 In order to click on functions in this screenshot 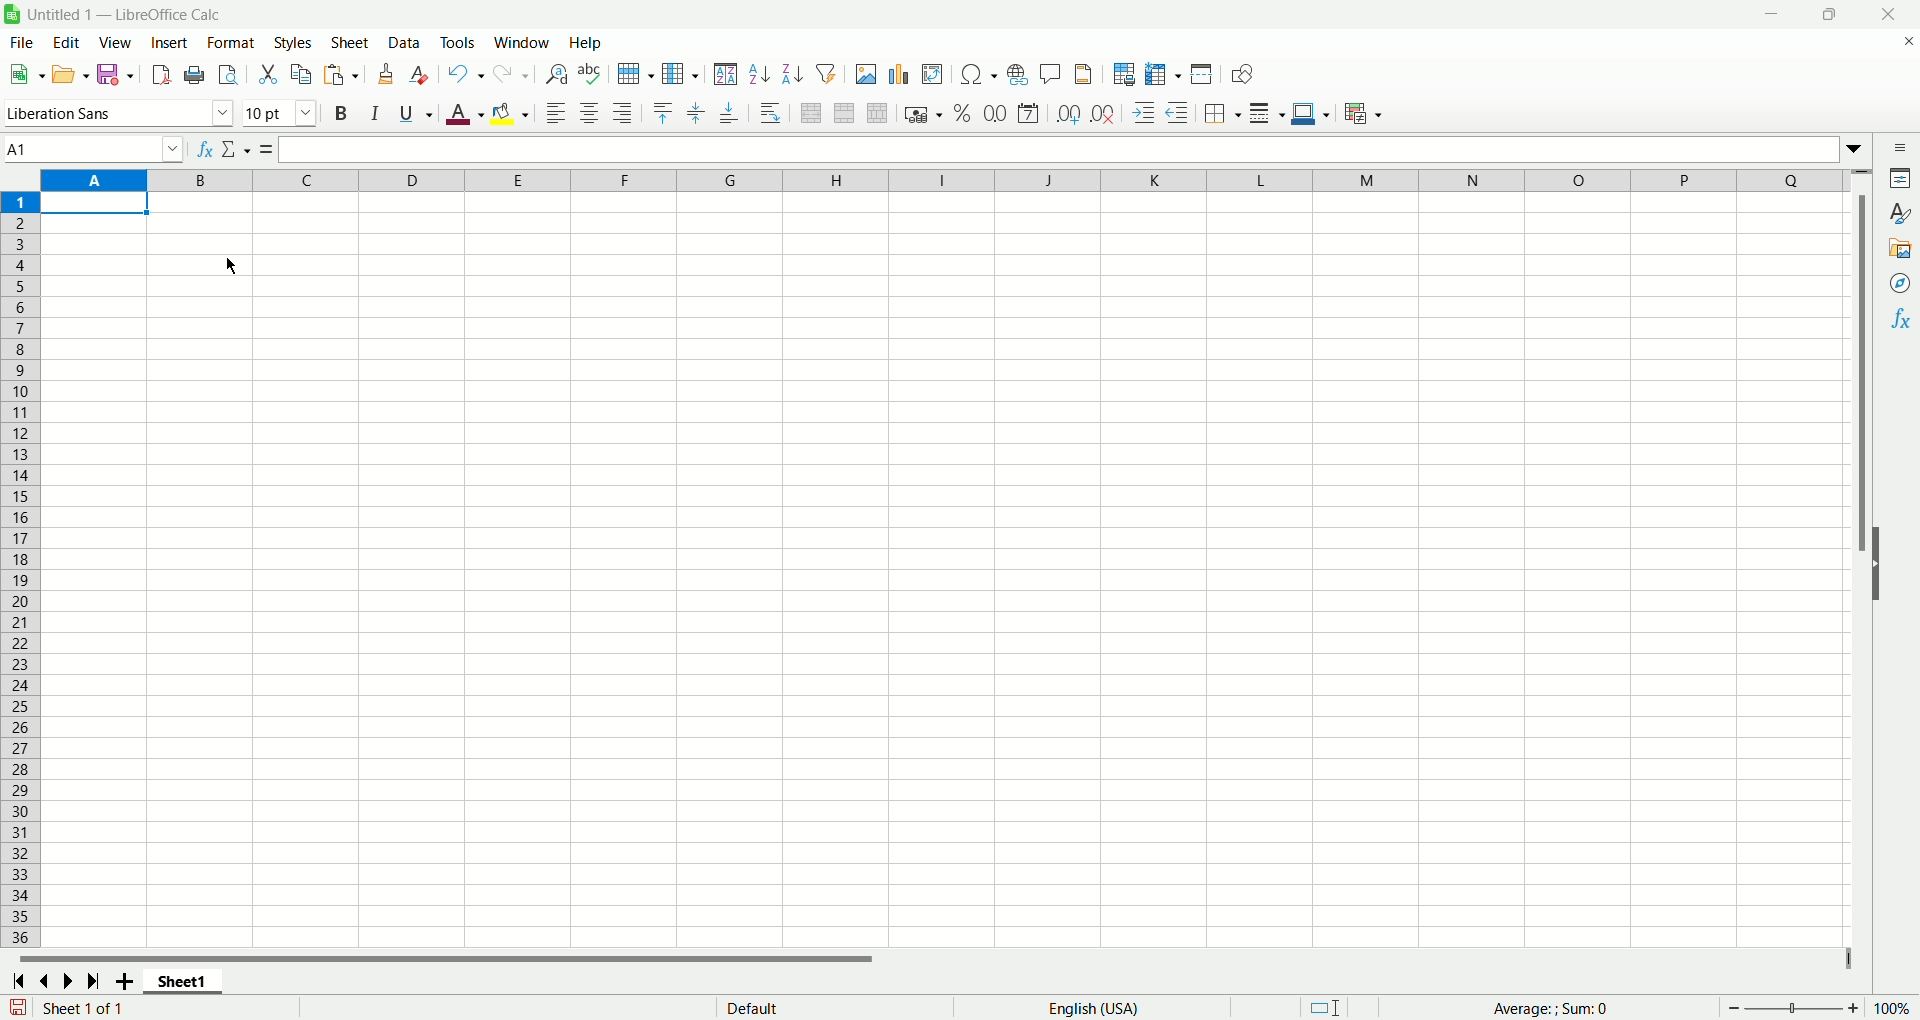, I will do `click(1903, 318)`.